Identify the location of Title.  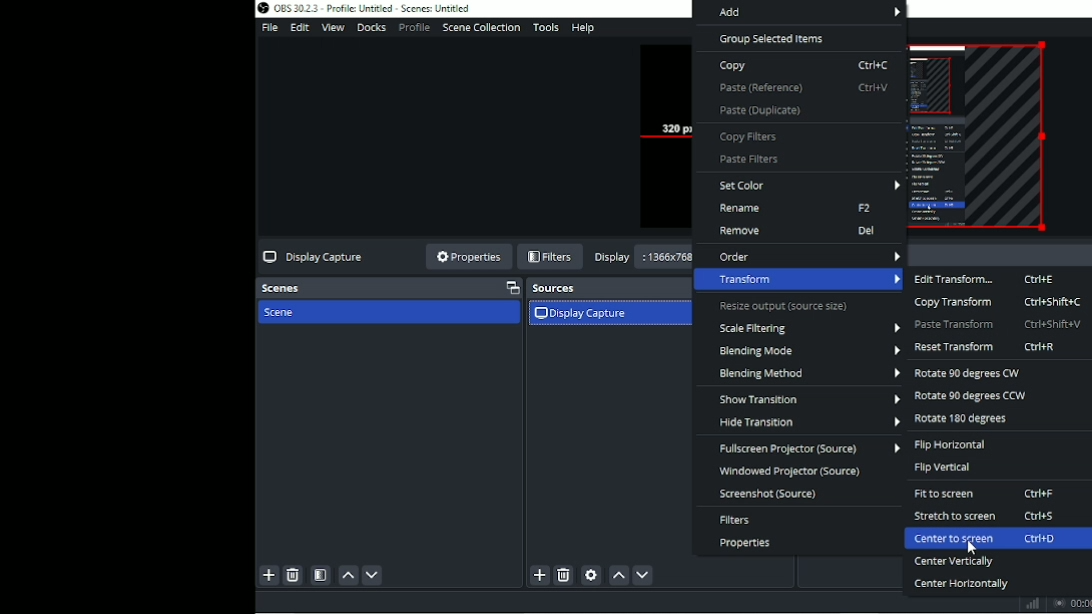
(371, 8).